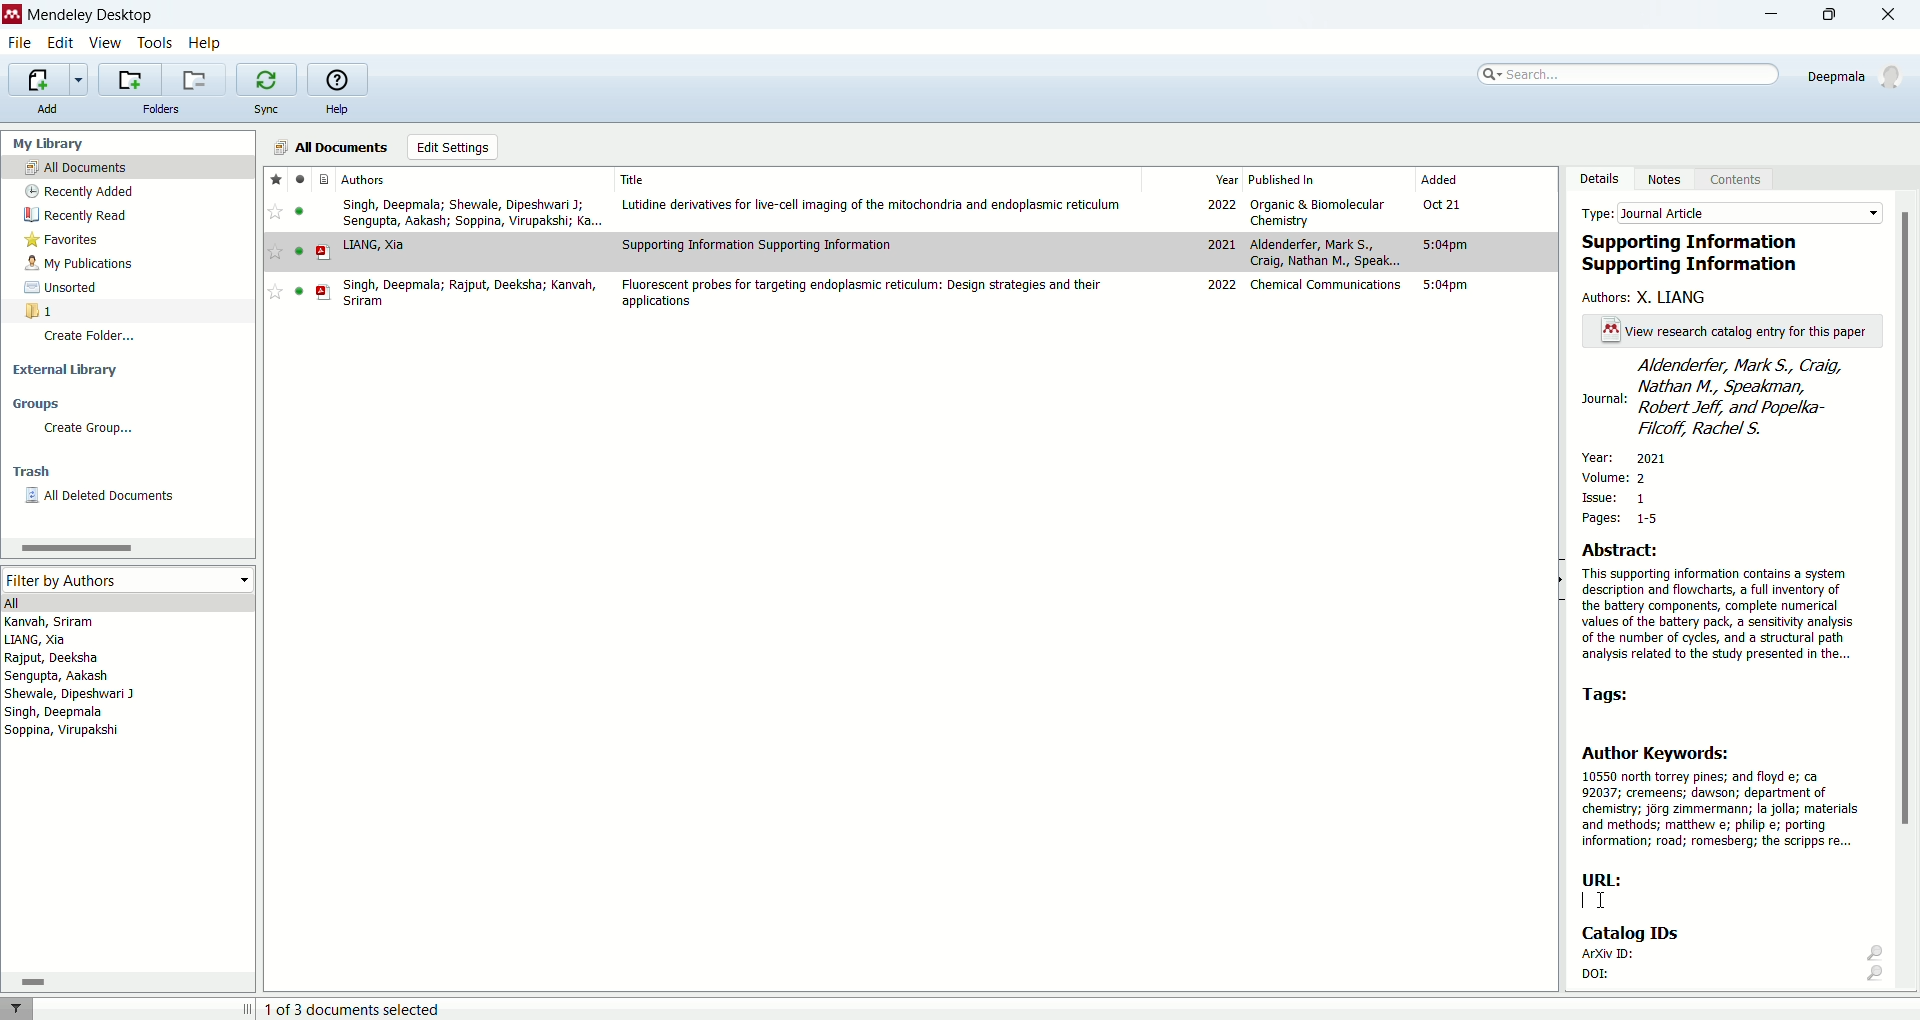 The image size is (1920, 1020). I want to click on search, so click(1630, 74).